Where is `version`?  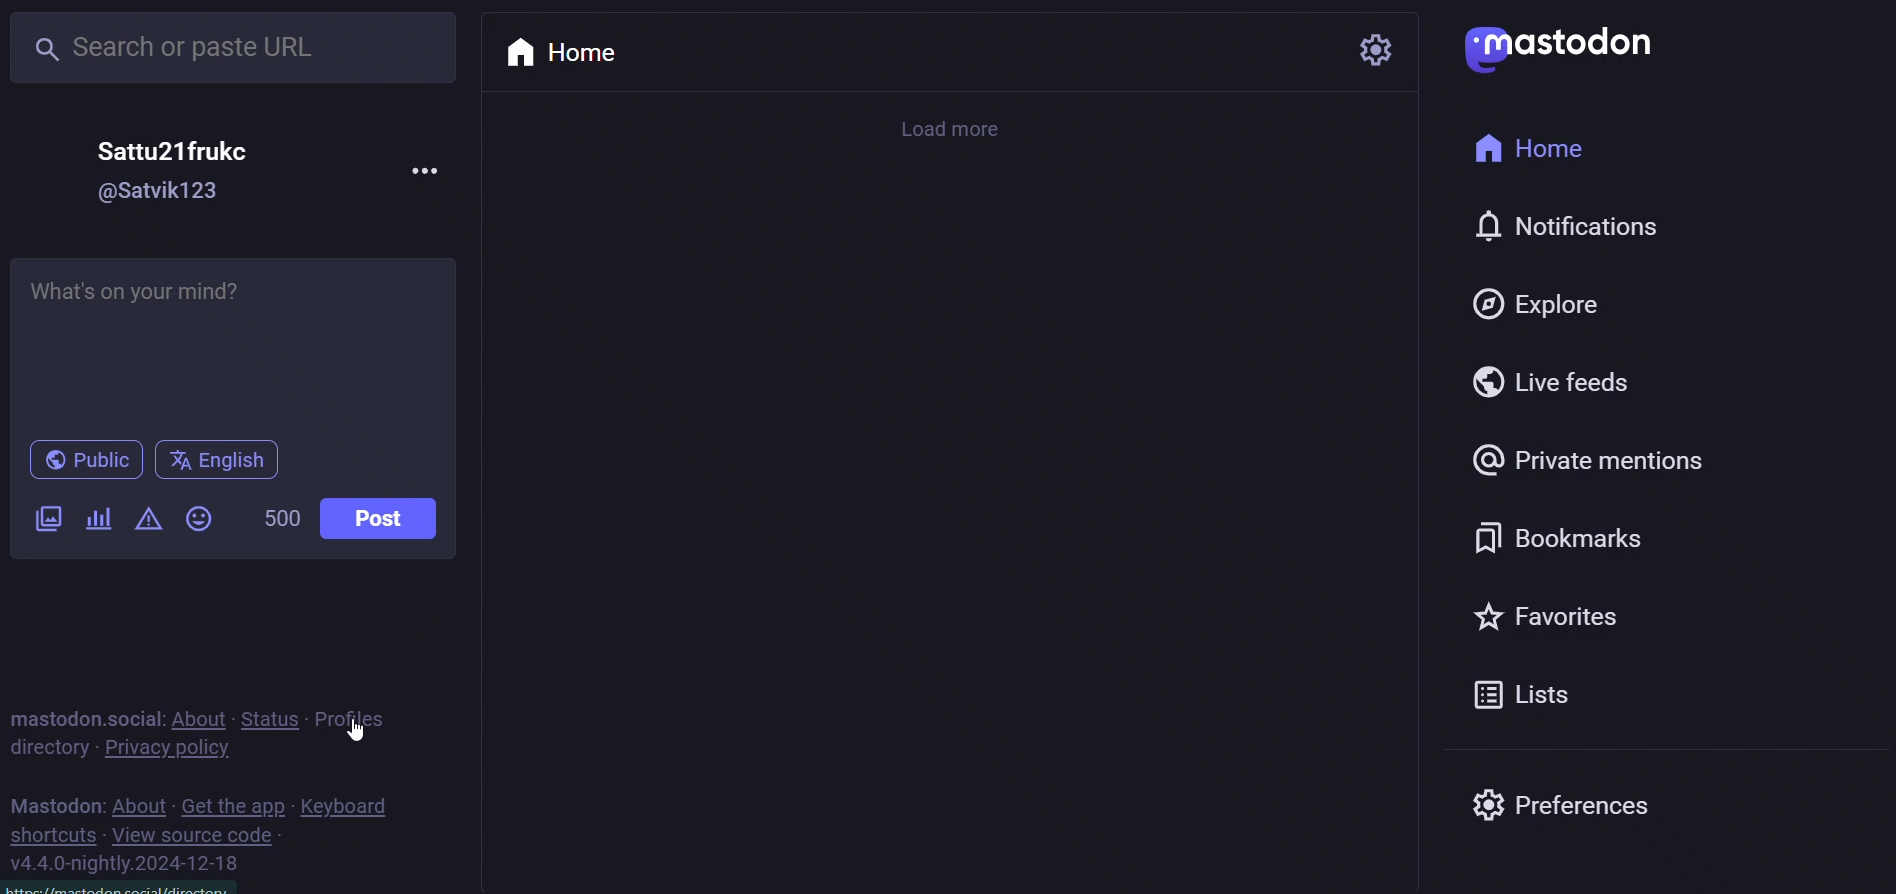
version is located at coordinates (130, 862).